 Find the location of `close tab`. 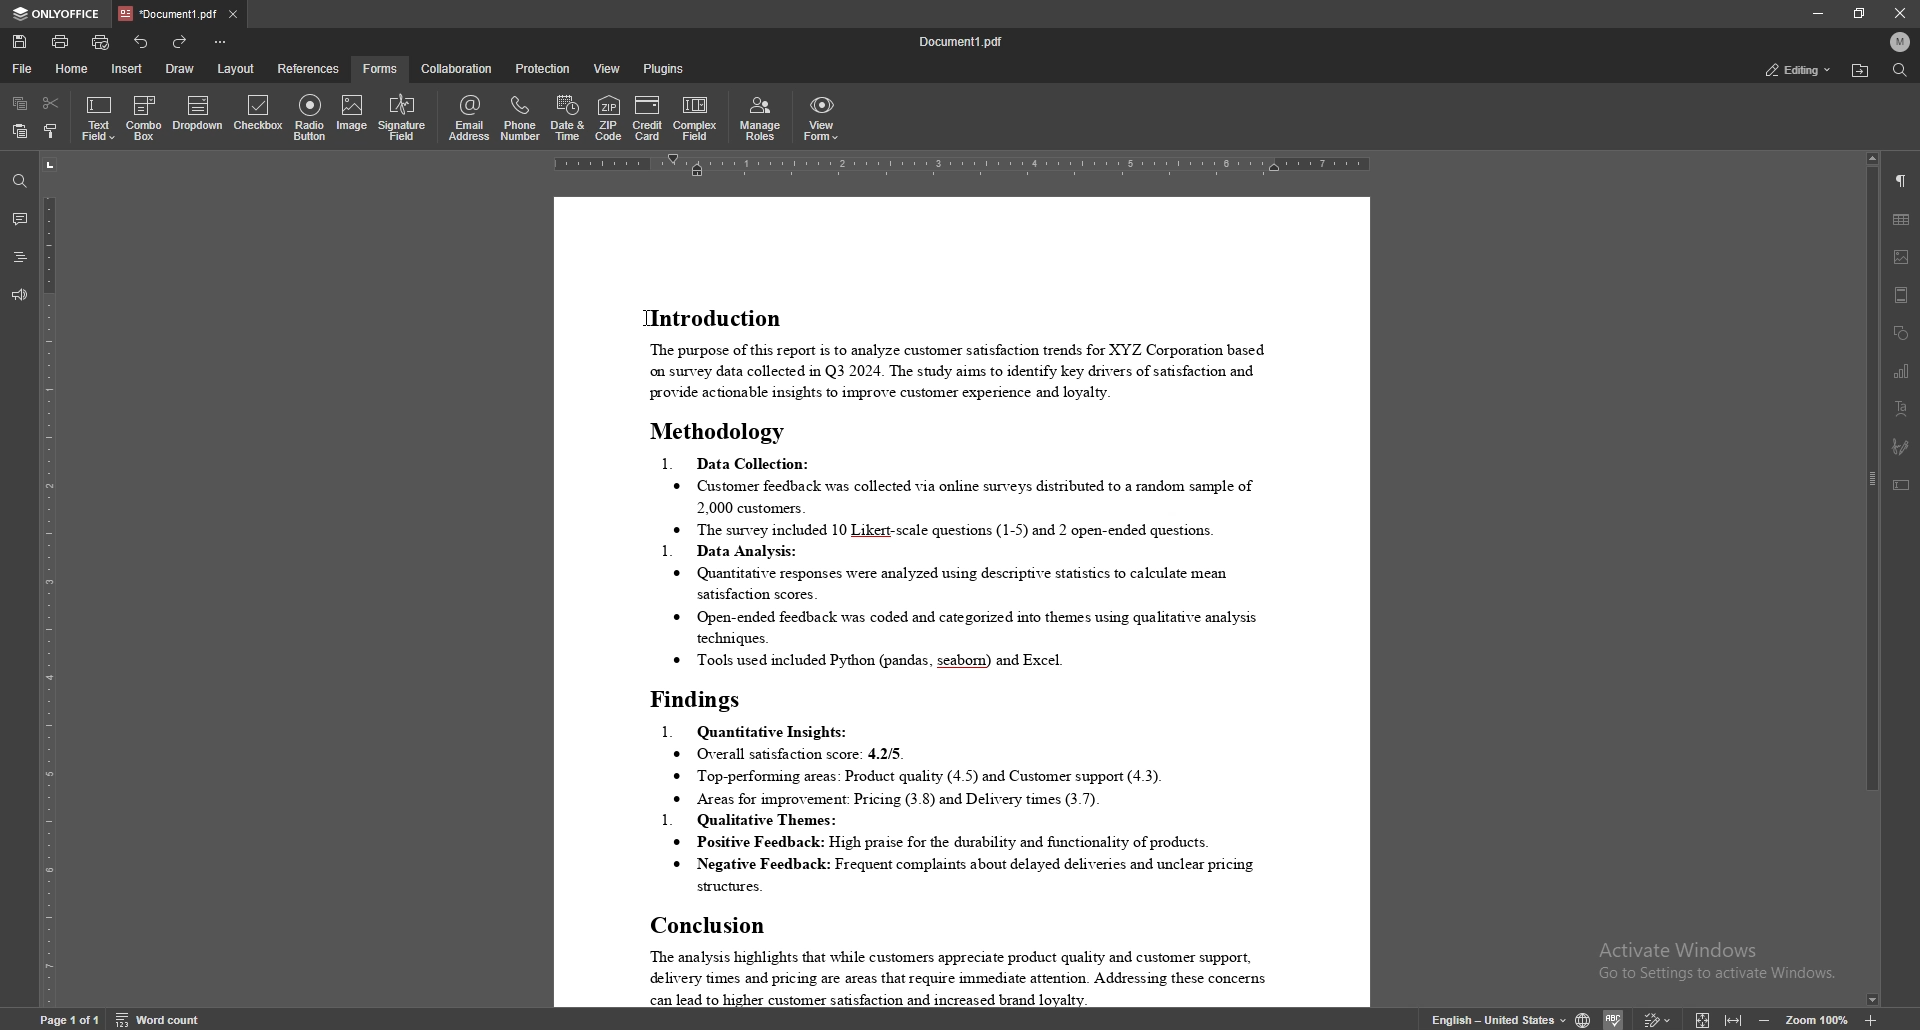

close tab is located at coordinates (234, 14).